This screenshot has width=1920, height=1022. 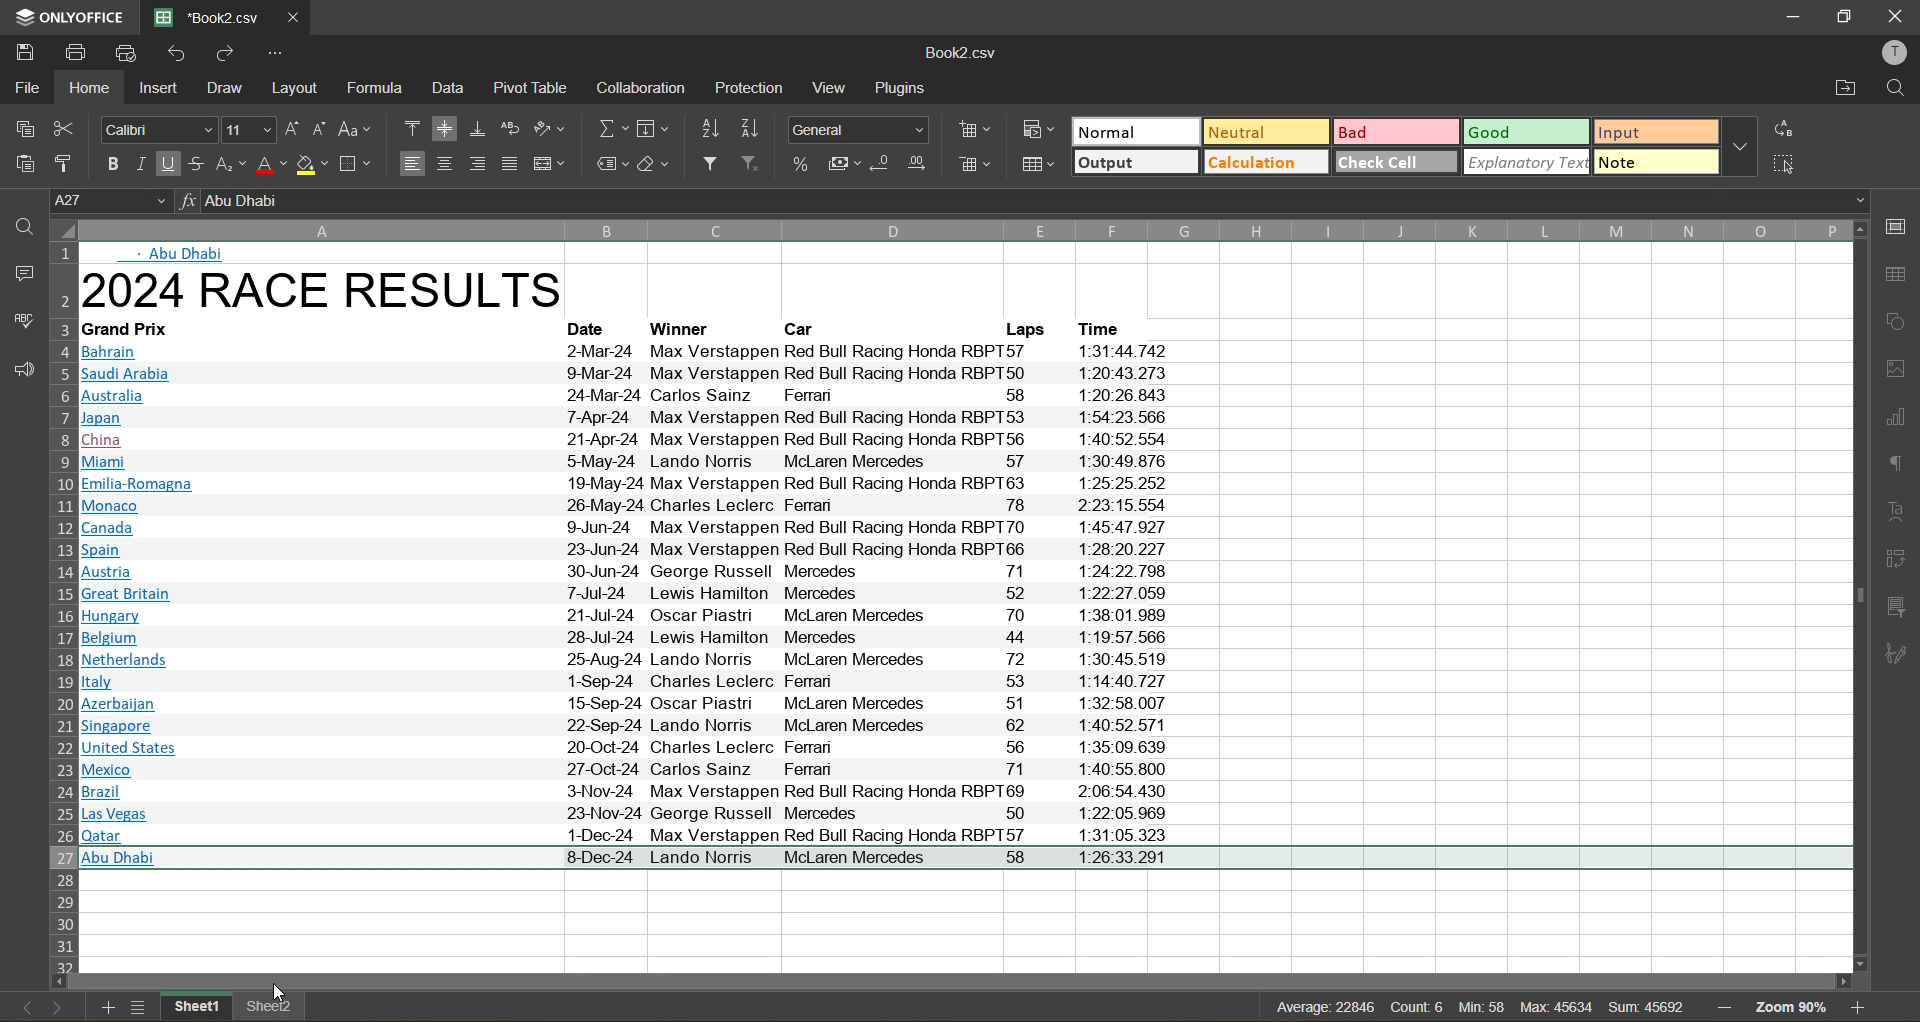 What do you see at coordinates (25, 128) in the screenshot?
I see `copy` at bounding box center [25, 128].